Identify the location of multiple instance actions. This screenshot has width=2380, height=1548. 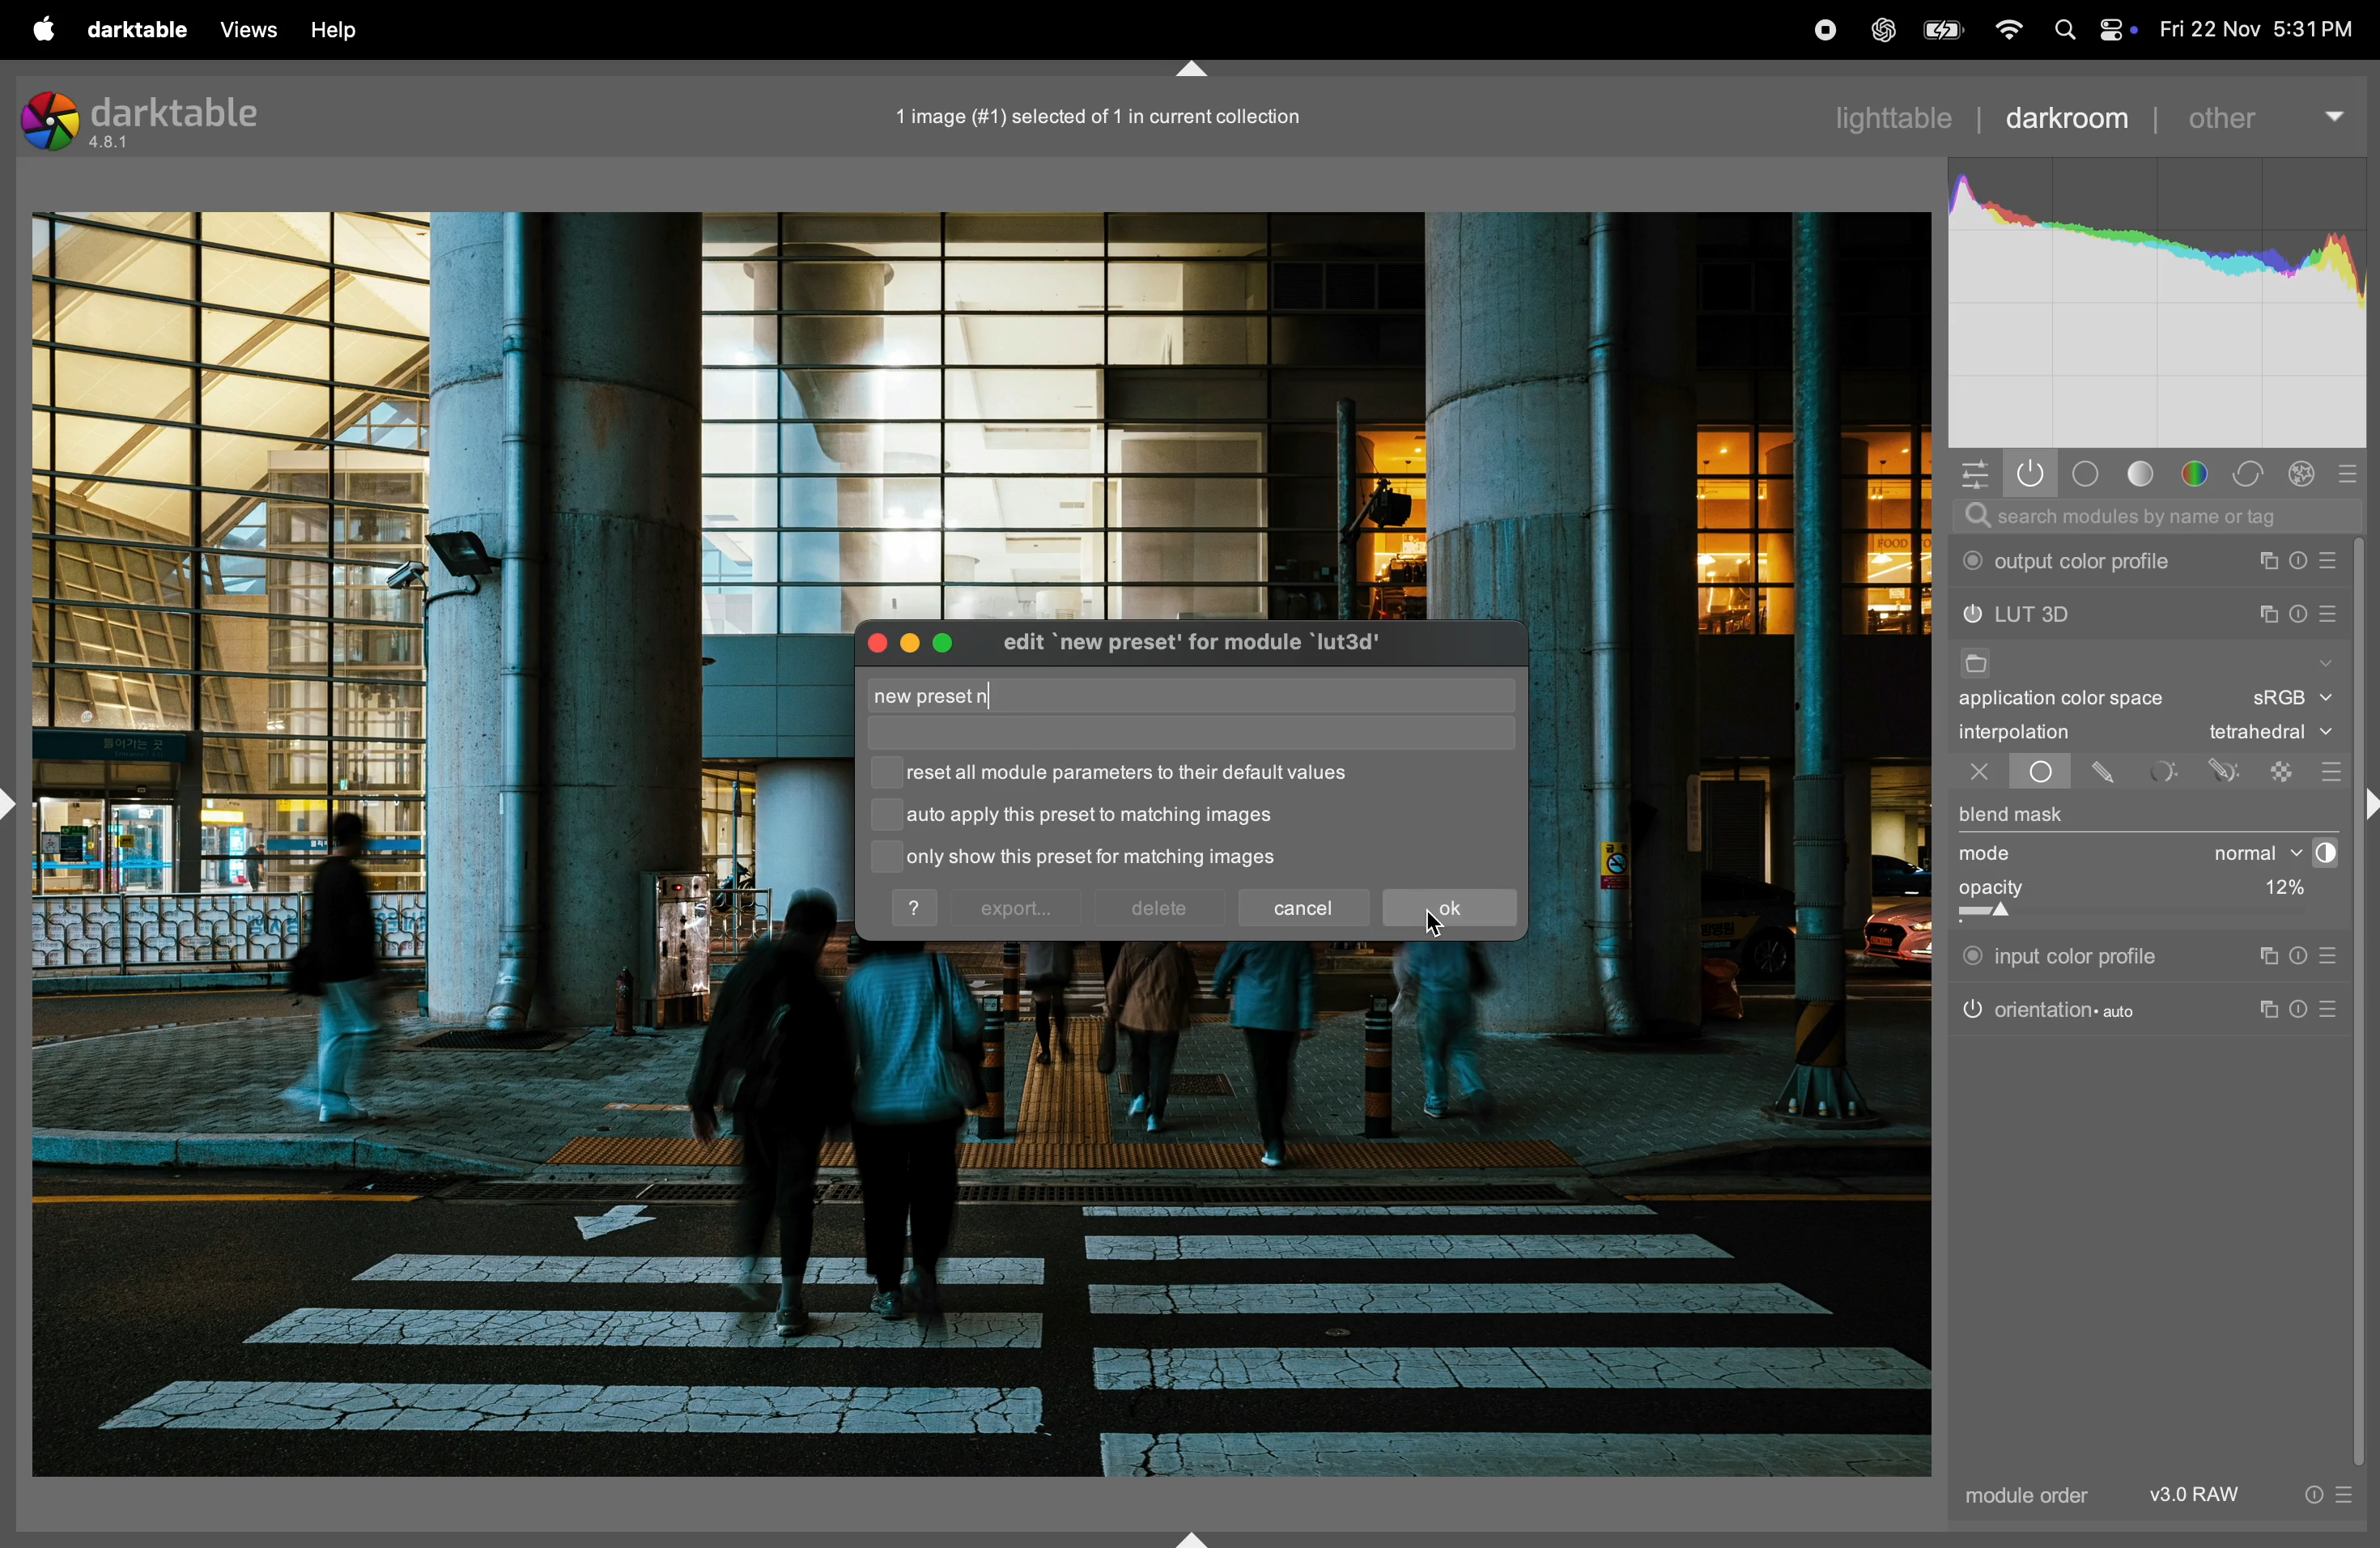
(2267, 614).